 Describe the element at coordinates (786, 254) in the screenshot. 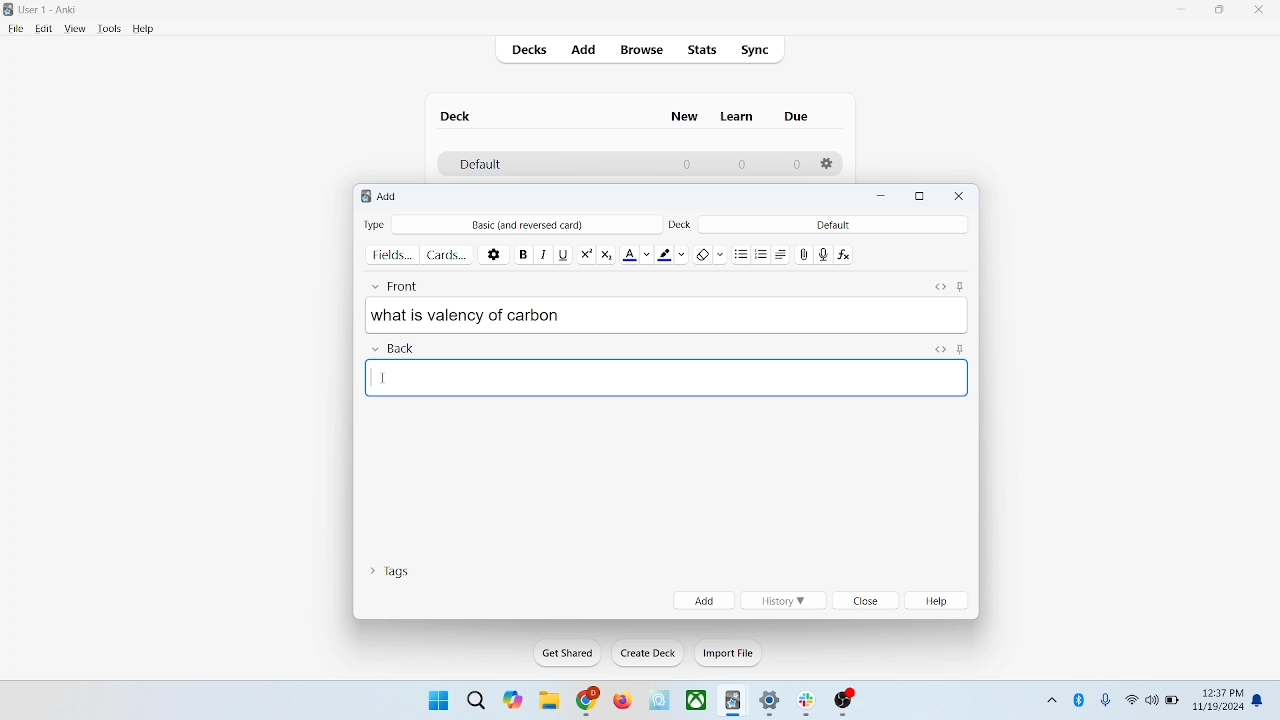

I see `alignment` at that location.